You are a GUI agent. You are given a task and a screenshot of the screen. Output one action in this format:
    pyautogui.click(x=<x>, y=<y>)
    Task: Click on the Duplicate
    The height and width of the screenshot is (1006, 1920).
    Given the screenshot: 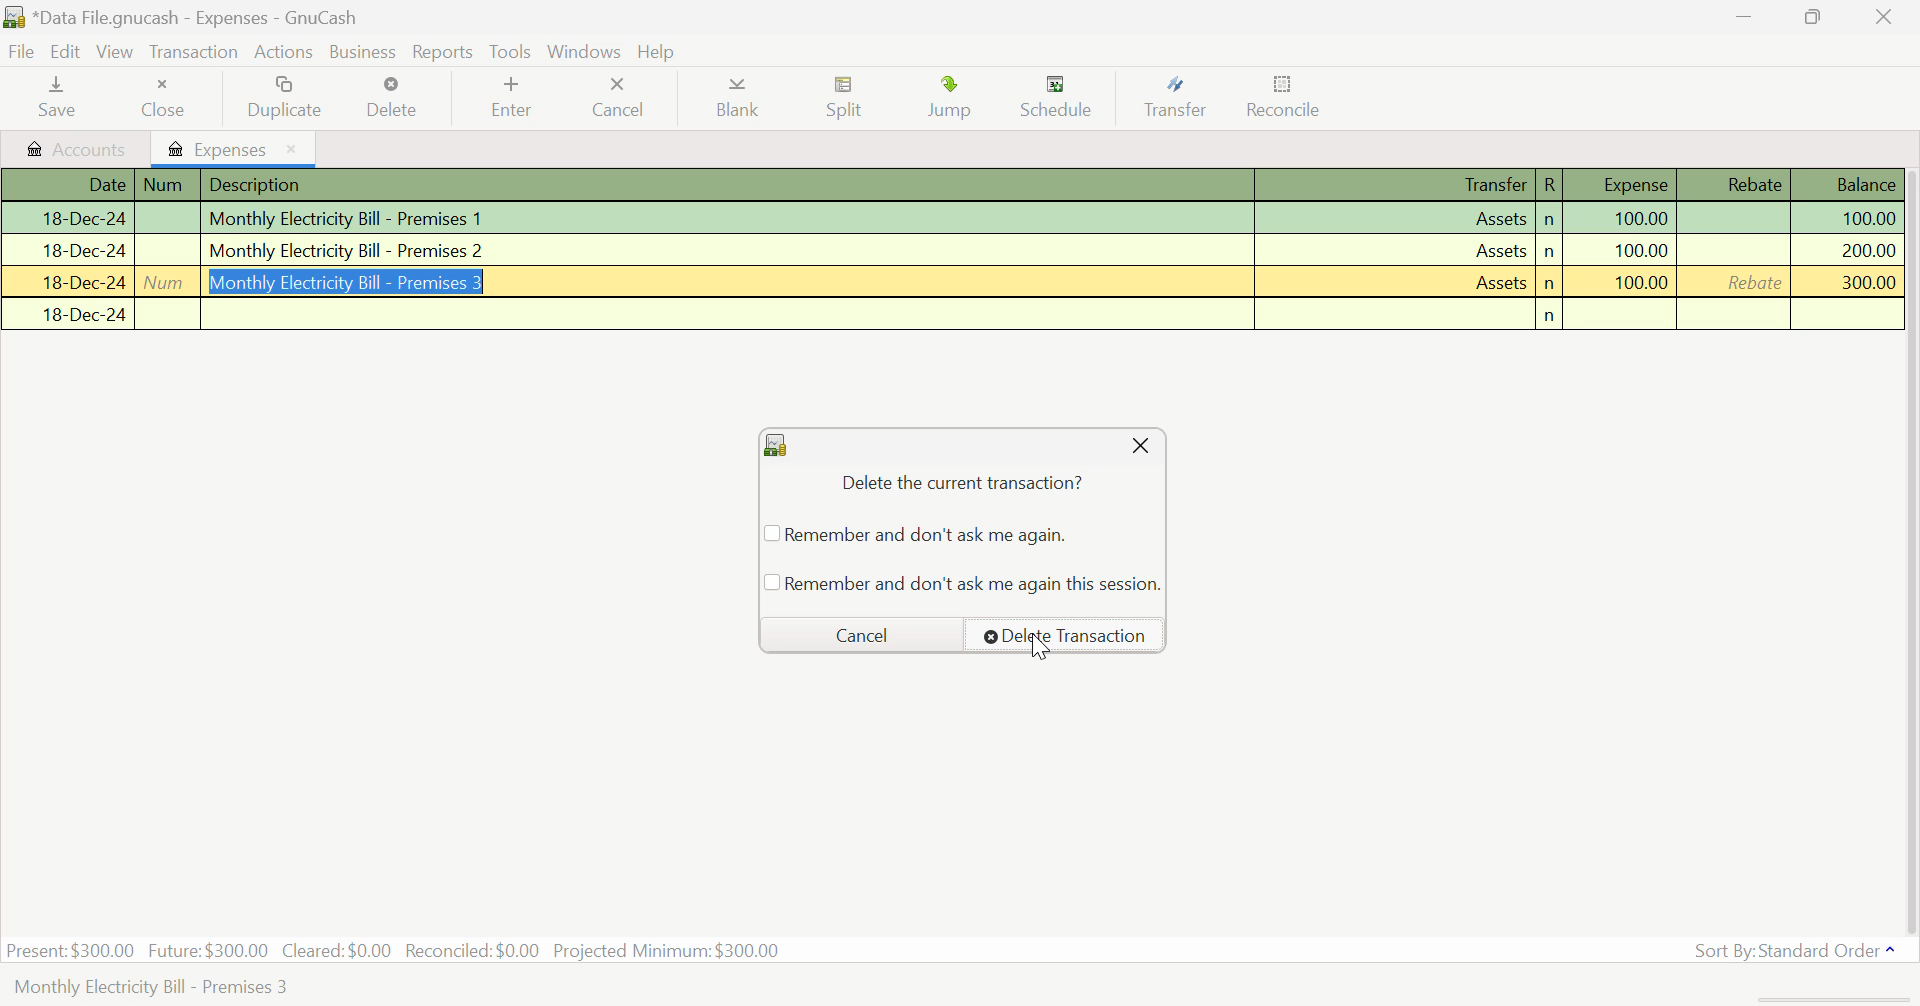 What is the action you would take?
    pyautogui.click(x=280, y=98)
    